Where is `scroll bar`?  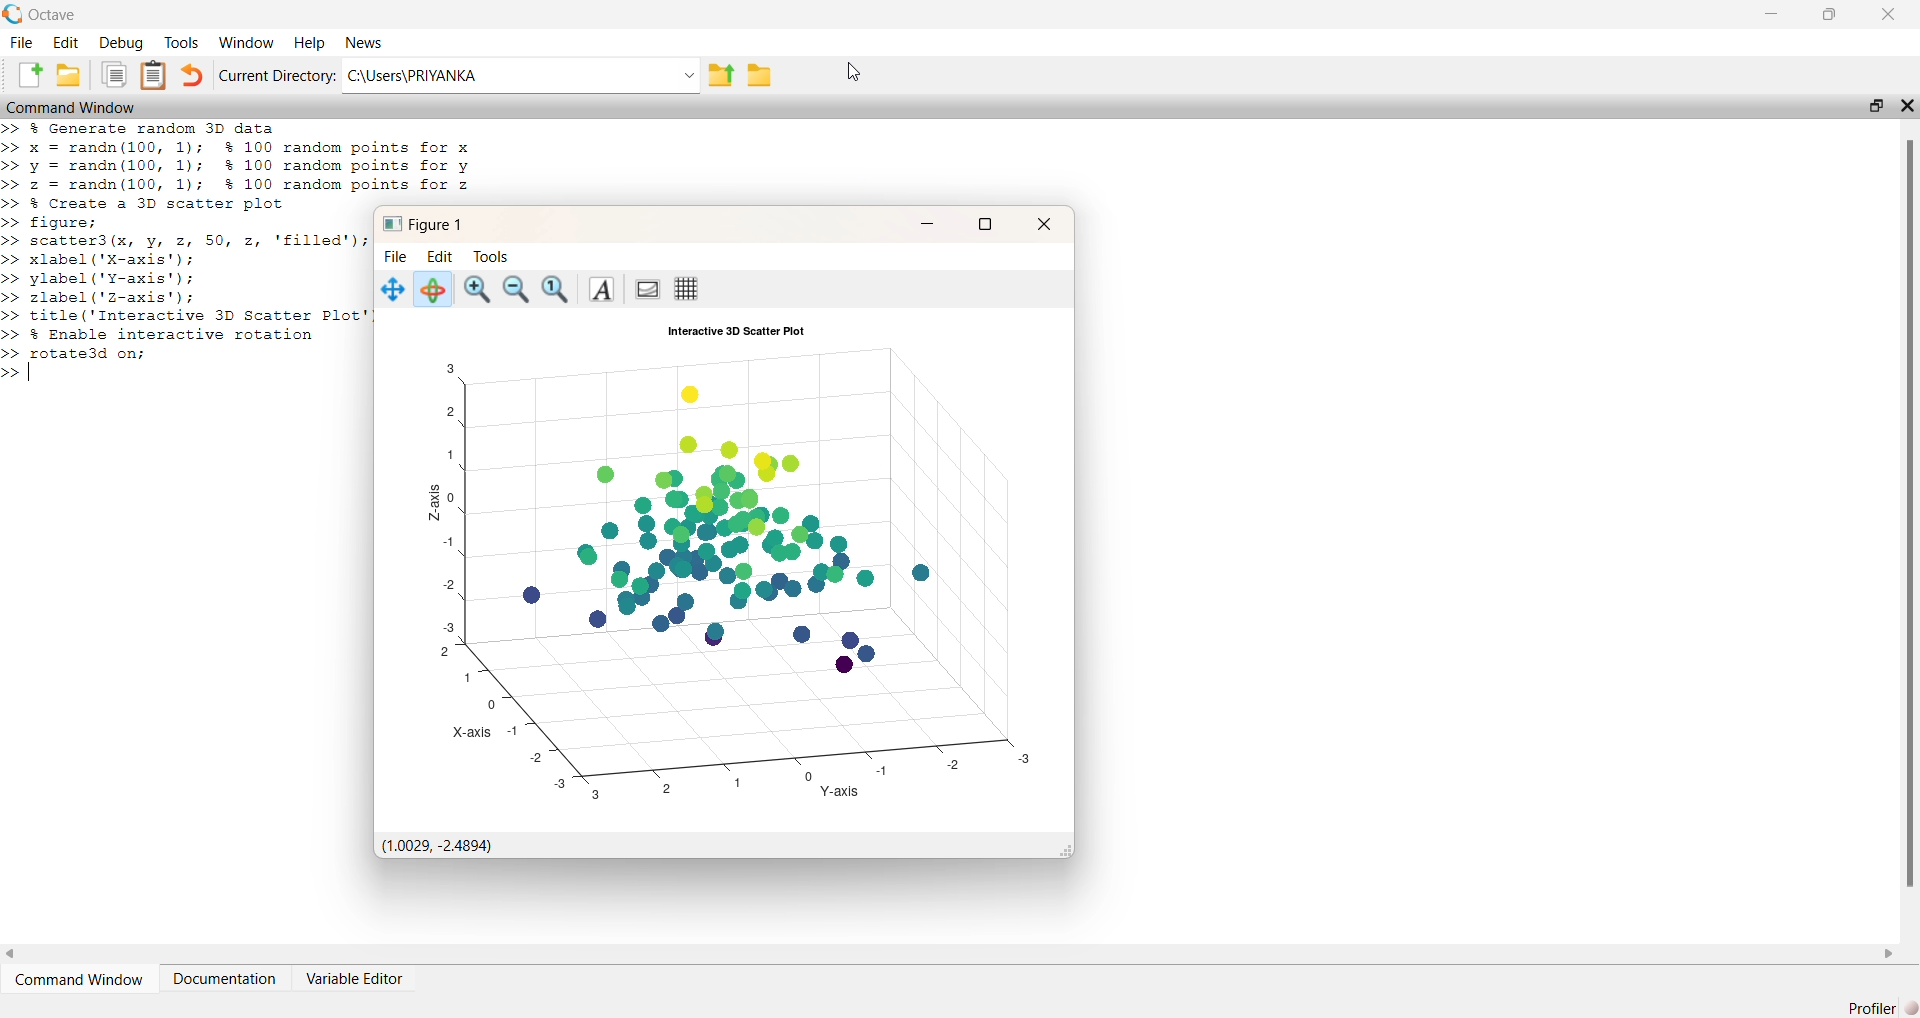 scroll bar is located at coordinates (1907, 511).